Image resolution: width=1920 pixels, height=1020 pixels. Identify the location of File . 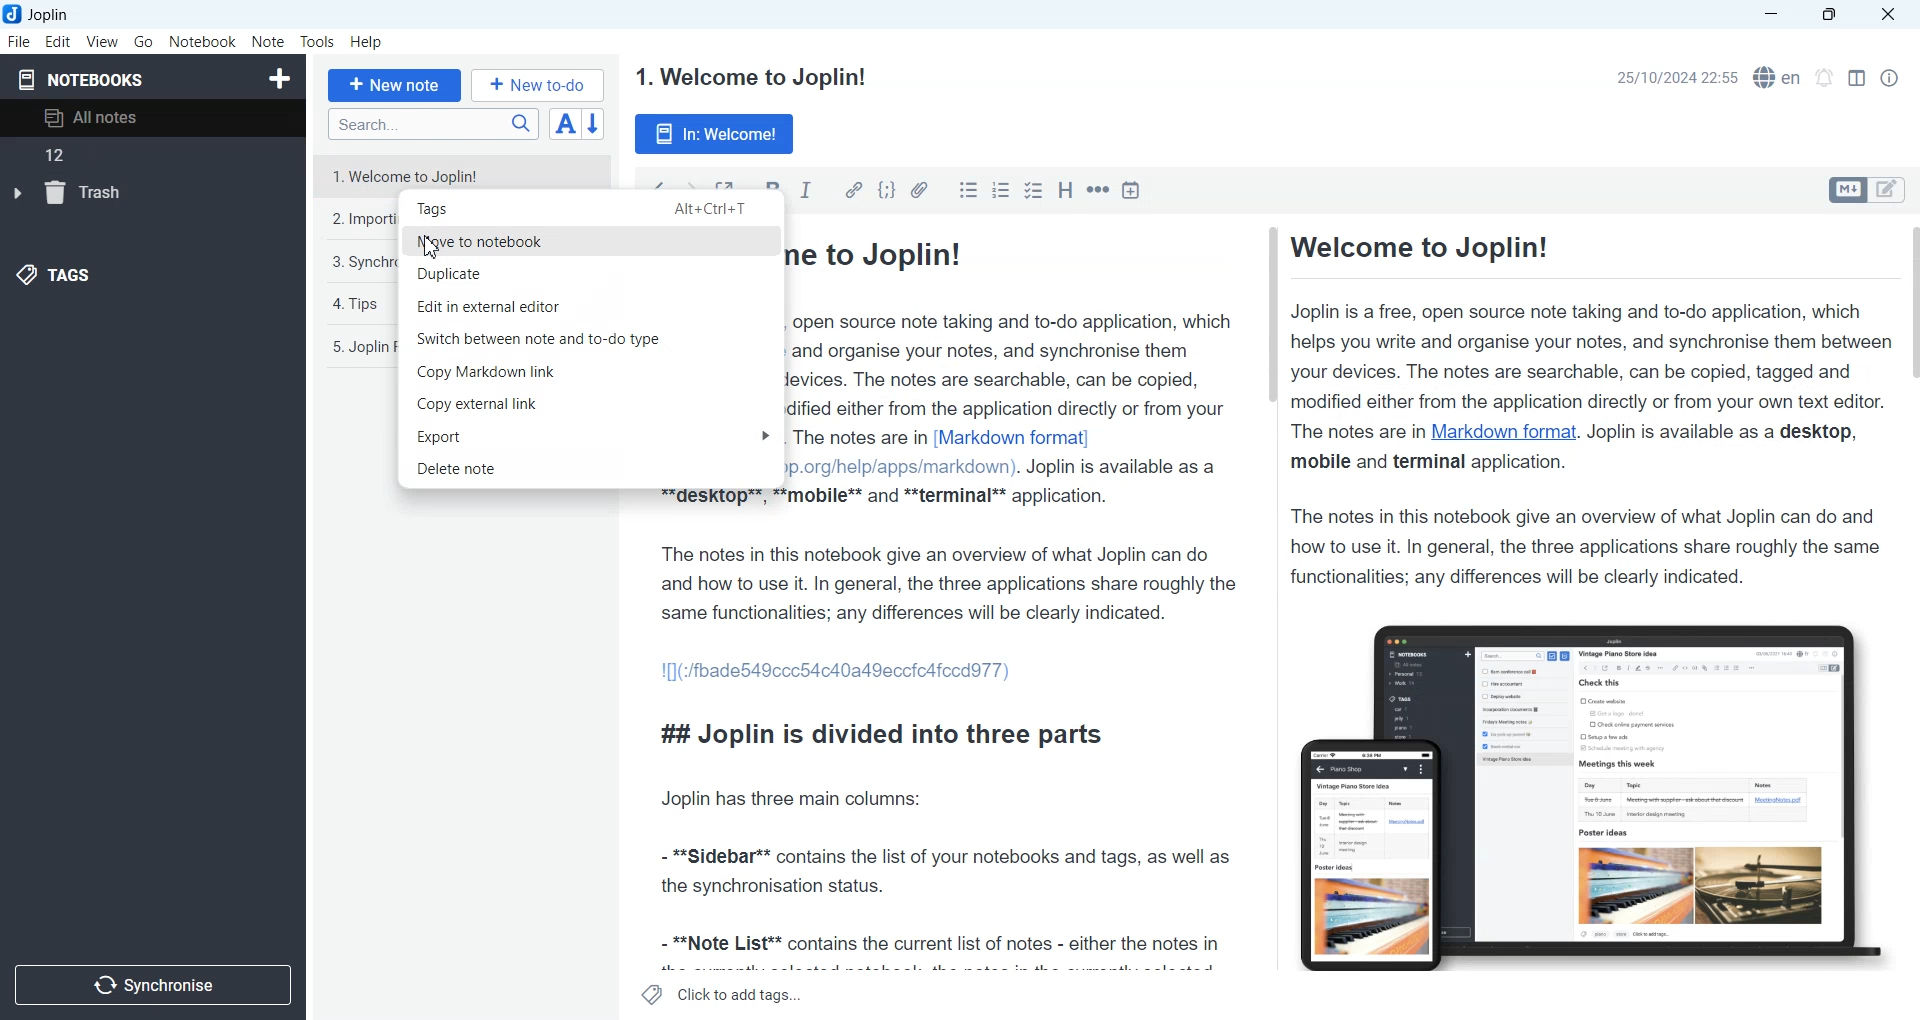
(18, 41).